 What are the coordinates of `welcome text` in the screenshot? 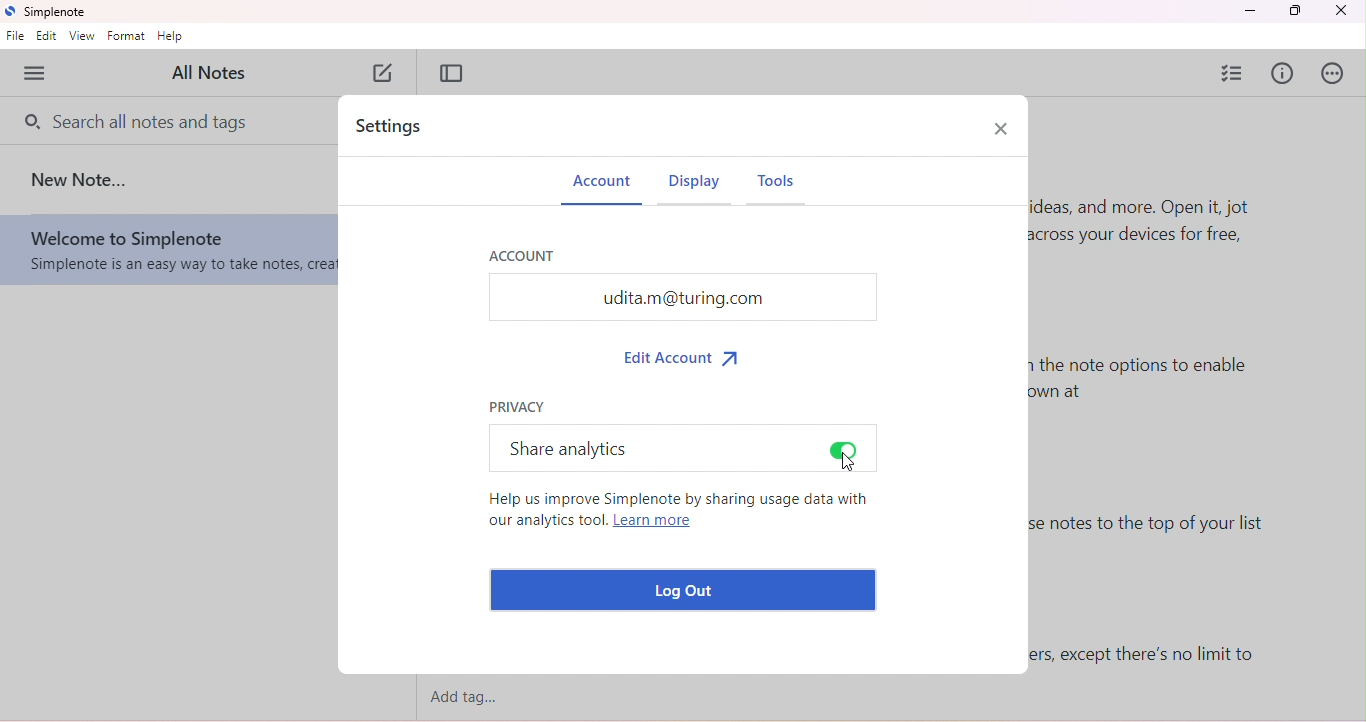 It's located at (1159, 233).